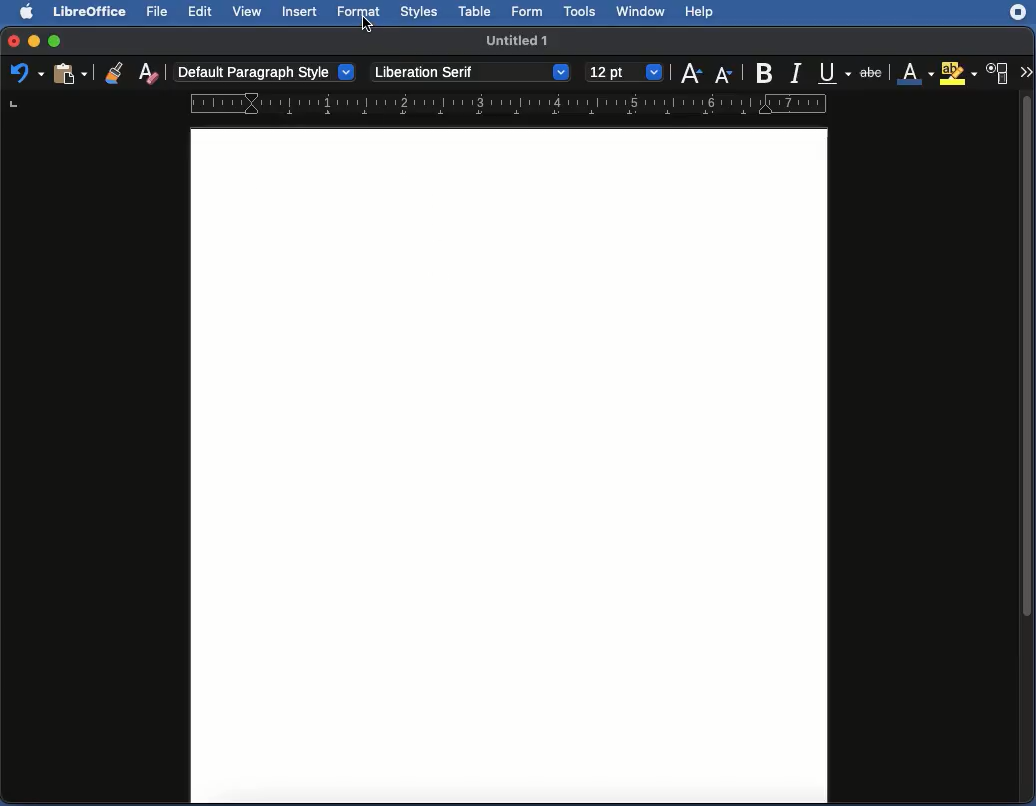 The height and width of the screenshot is (806, 1036). I want to click on Format, so click(361, 13).